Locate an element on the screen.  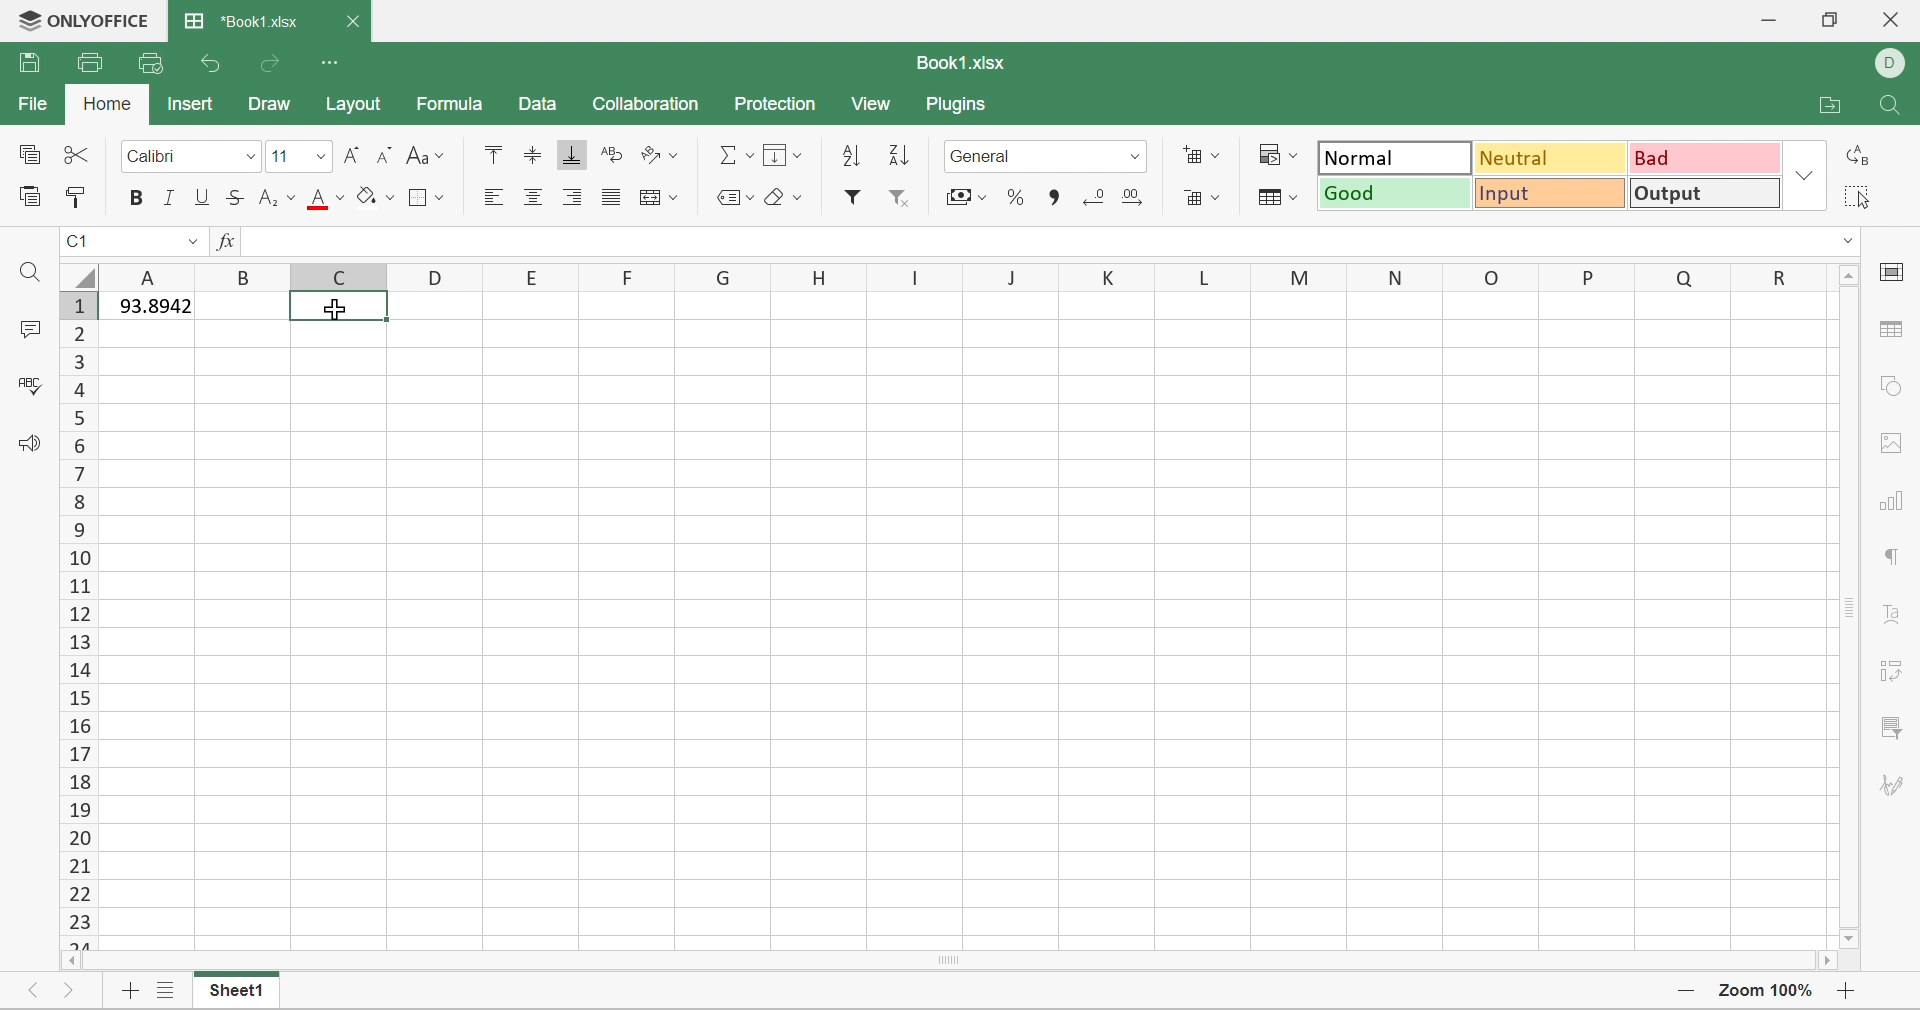
Add sheet is located at coordinates (125, 994).